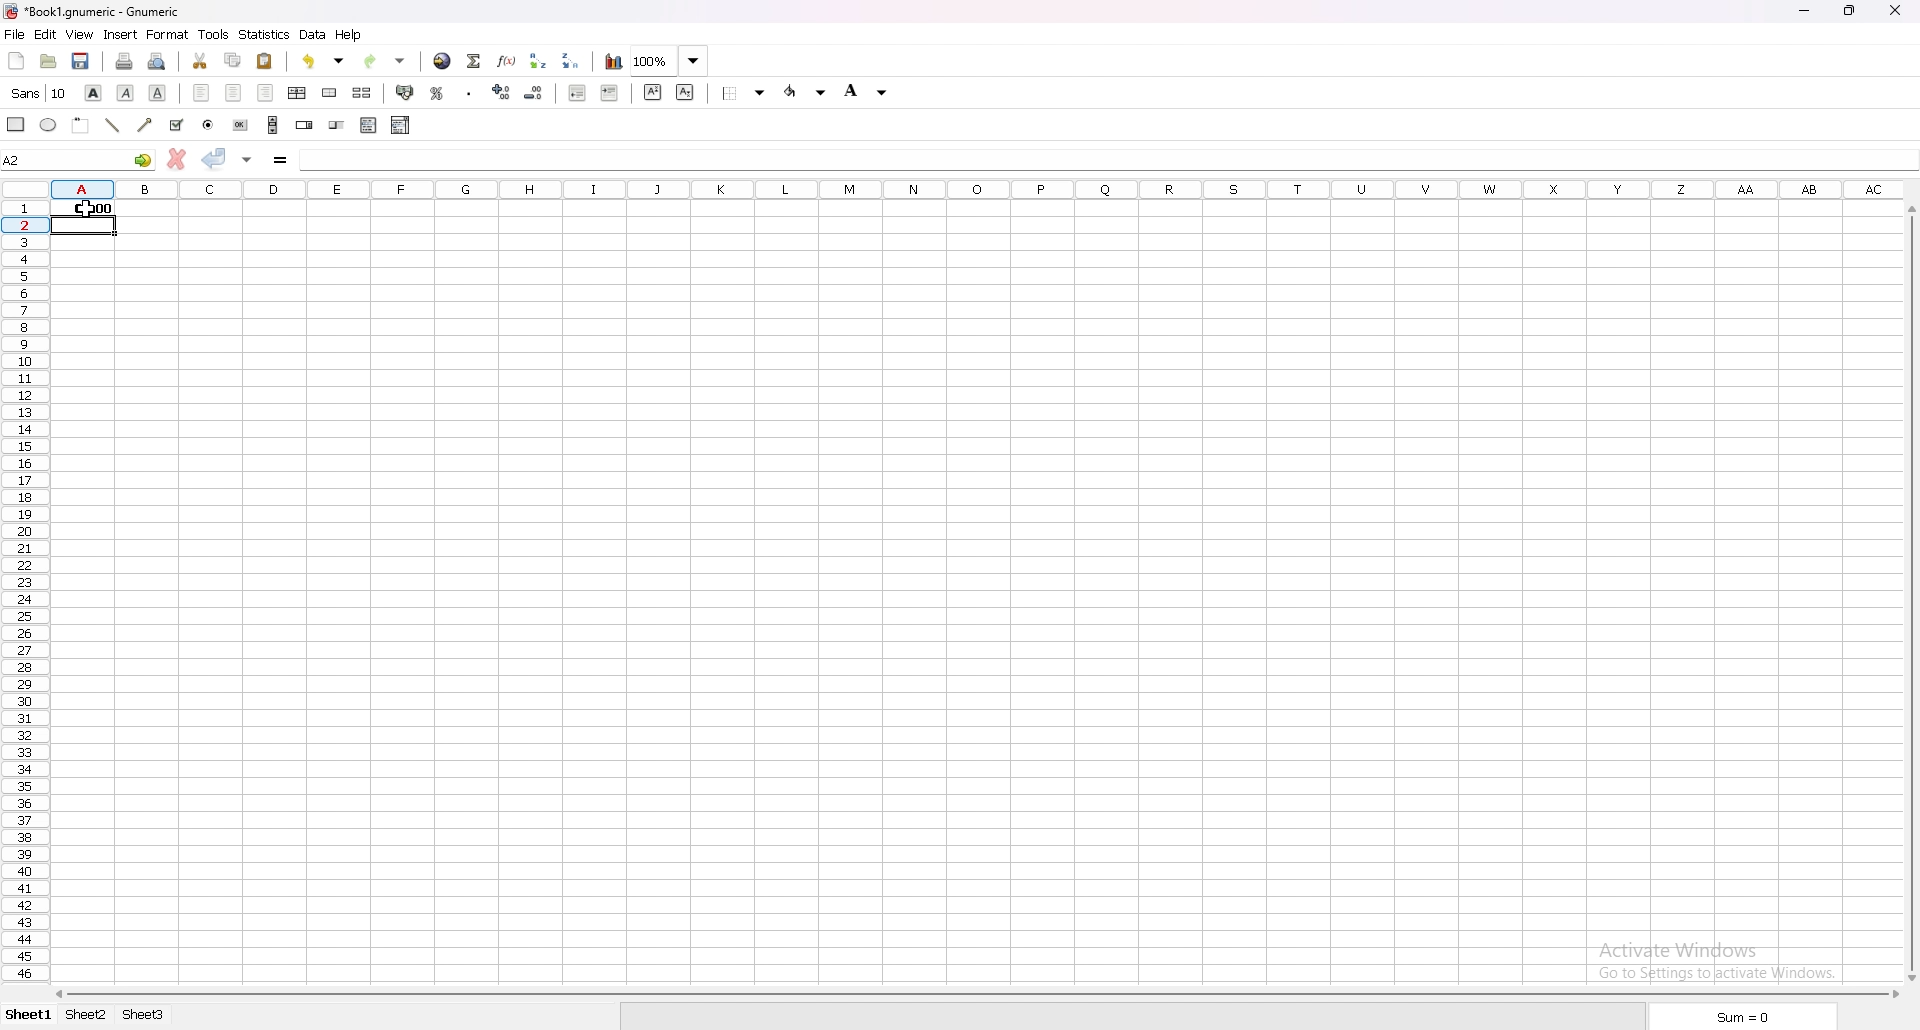  What do you see at coordinates (438, 93) in the screenshot?
I see `percentage` at bounding box center [438, 93].